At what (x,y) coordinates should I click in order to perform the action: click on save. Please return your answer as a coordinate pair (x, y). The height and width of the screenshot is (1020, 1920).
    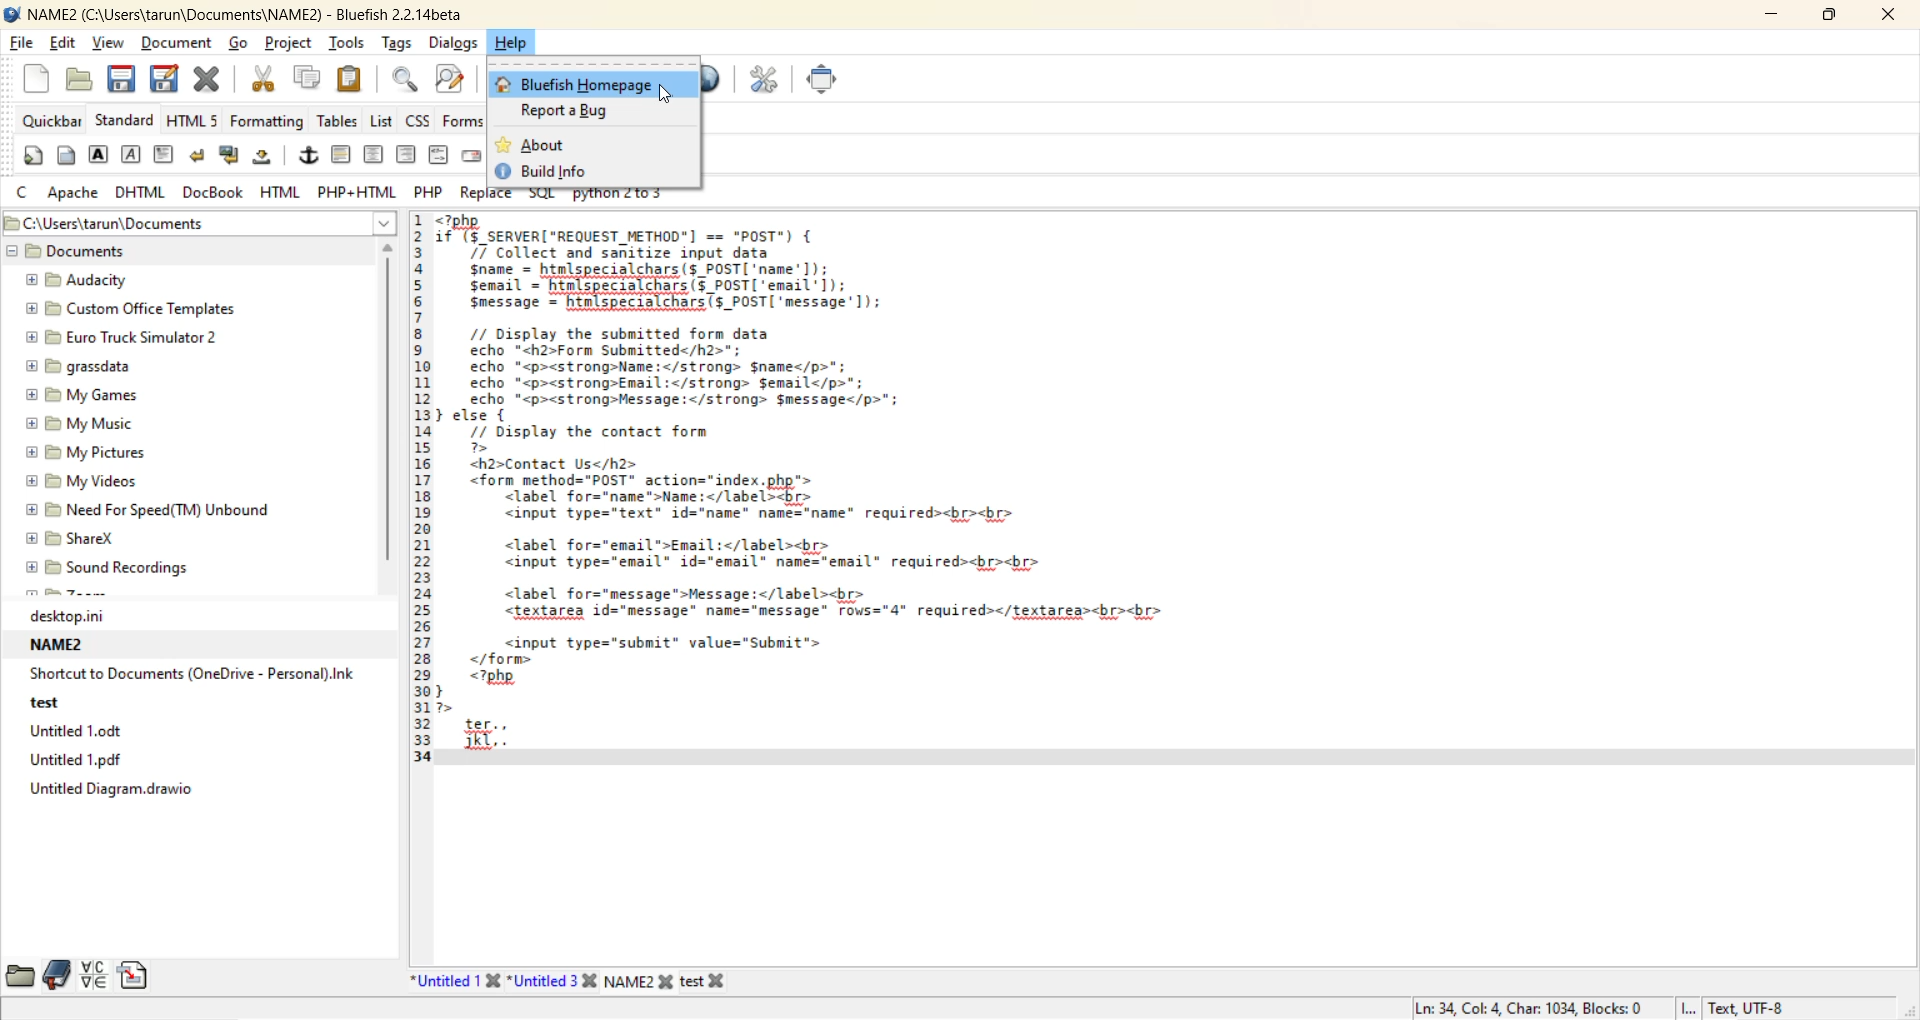
    Looking at the image, I should click on (118, 81).